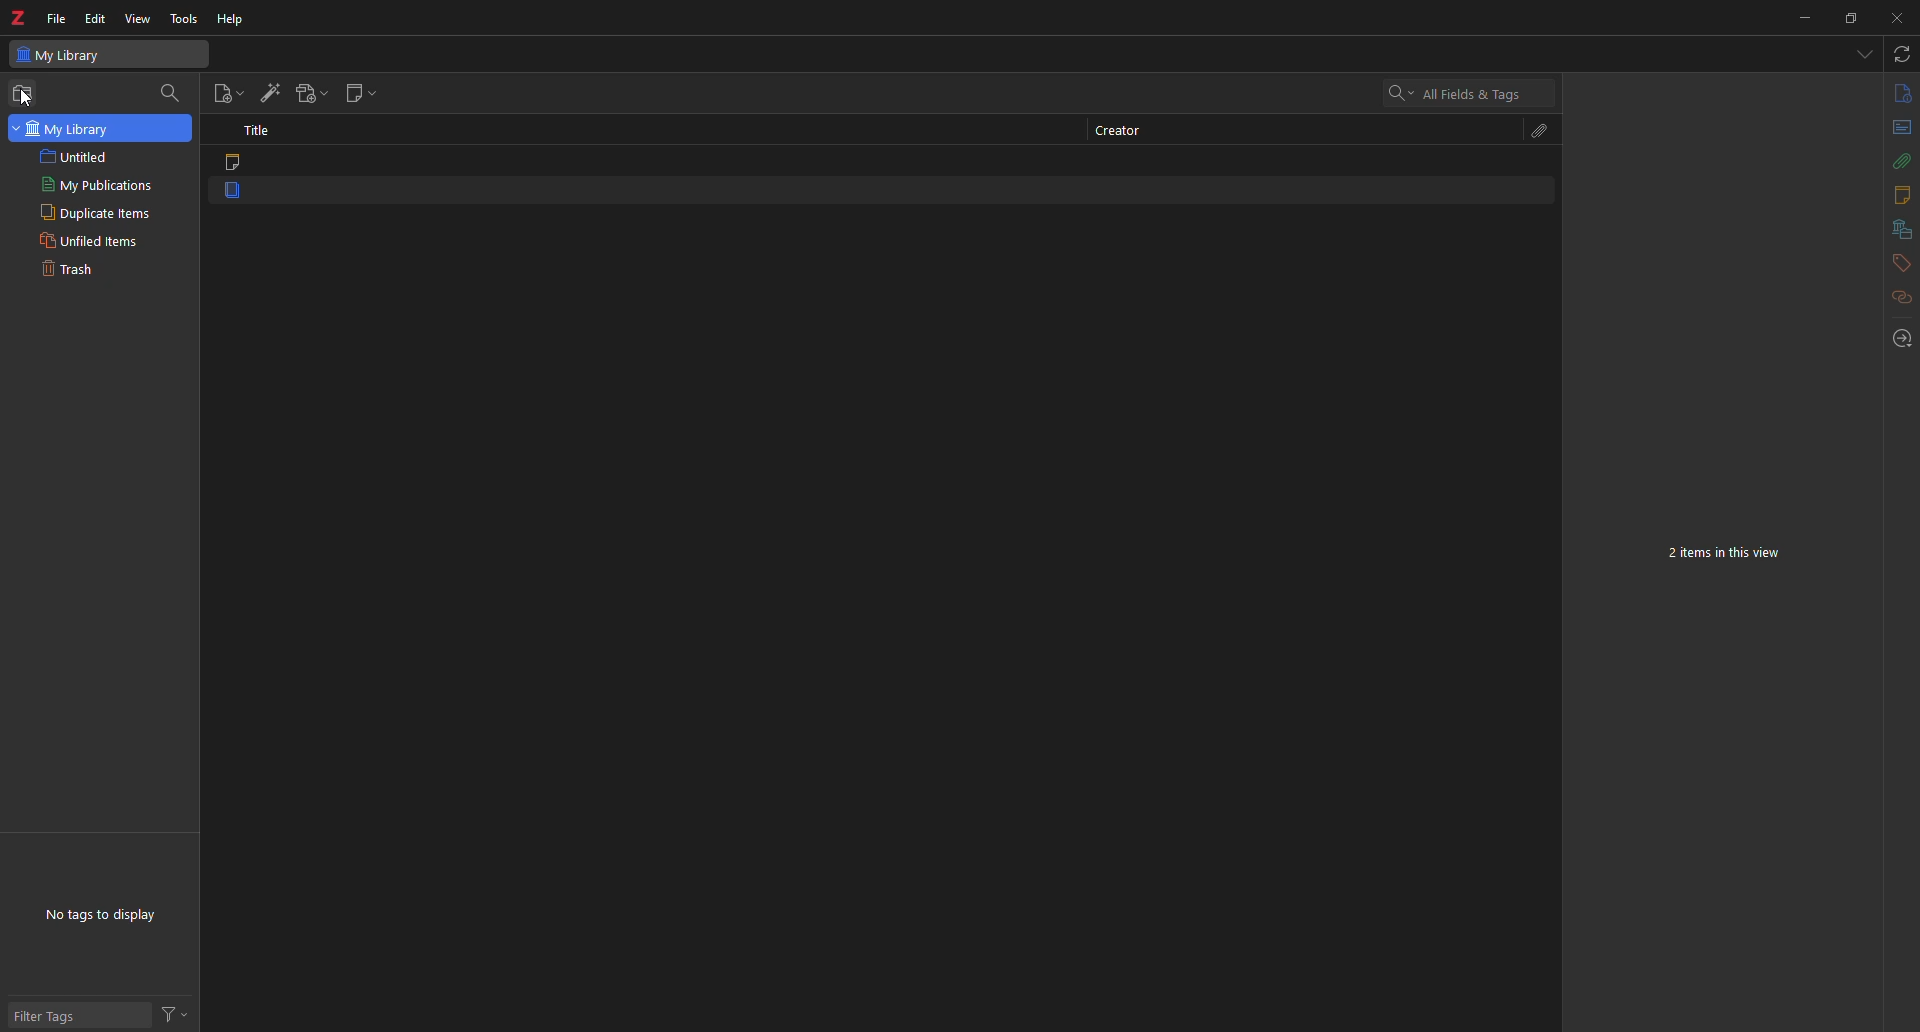 This screenshot has height=1032, width=1920. What do you see at coordinates (56, 1018) in the screenshot?
I see `filter tags` at bounding box center [56, 1018].